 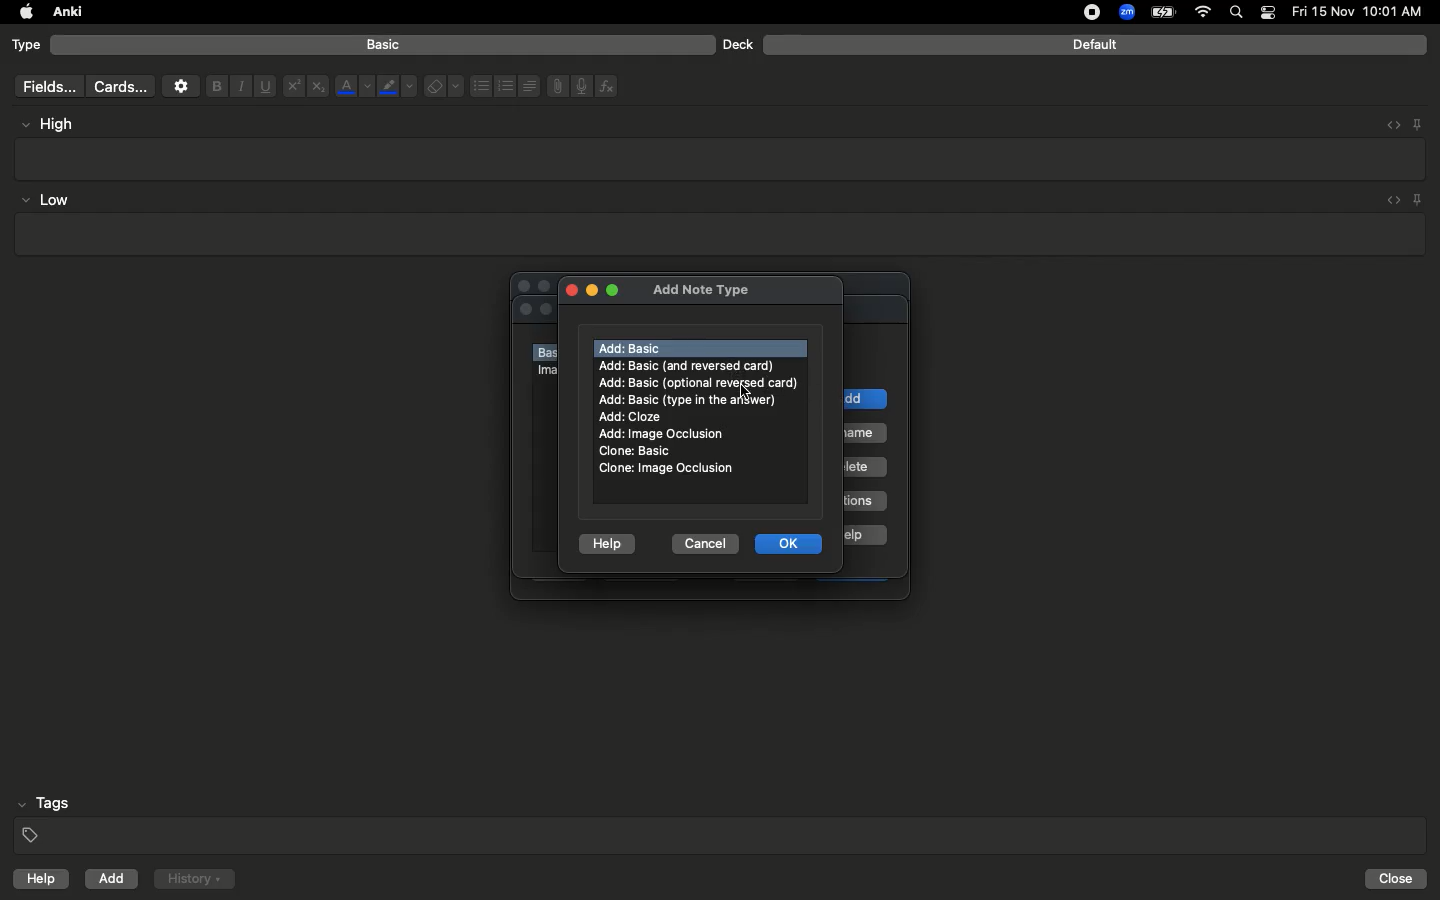 What do you see at coordinates (633, 451) in the screenshot?
I see `Close basic` at bounding box center [633, 451].